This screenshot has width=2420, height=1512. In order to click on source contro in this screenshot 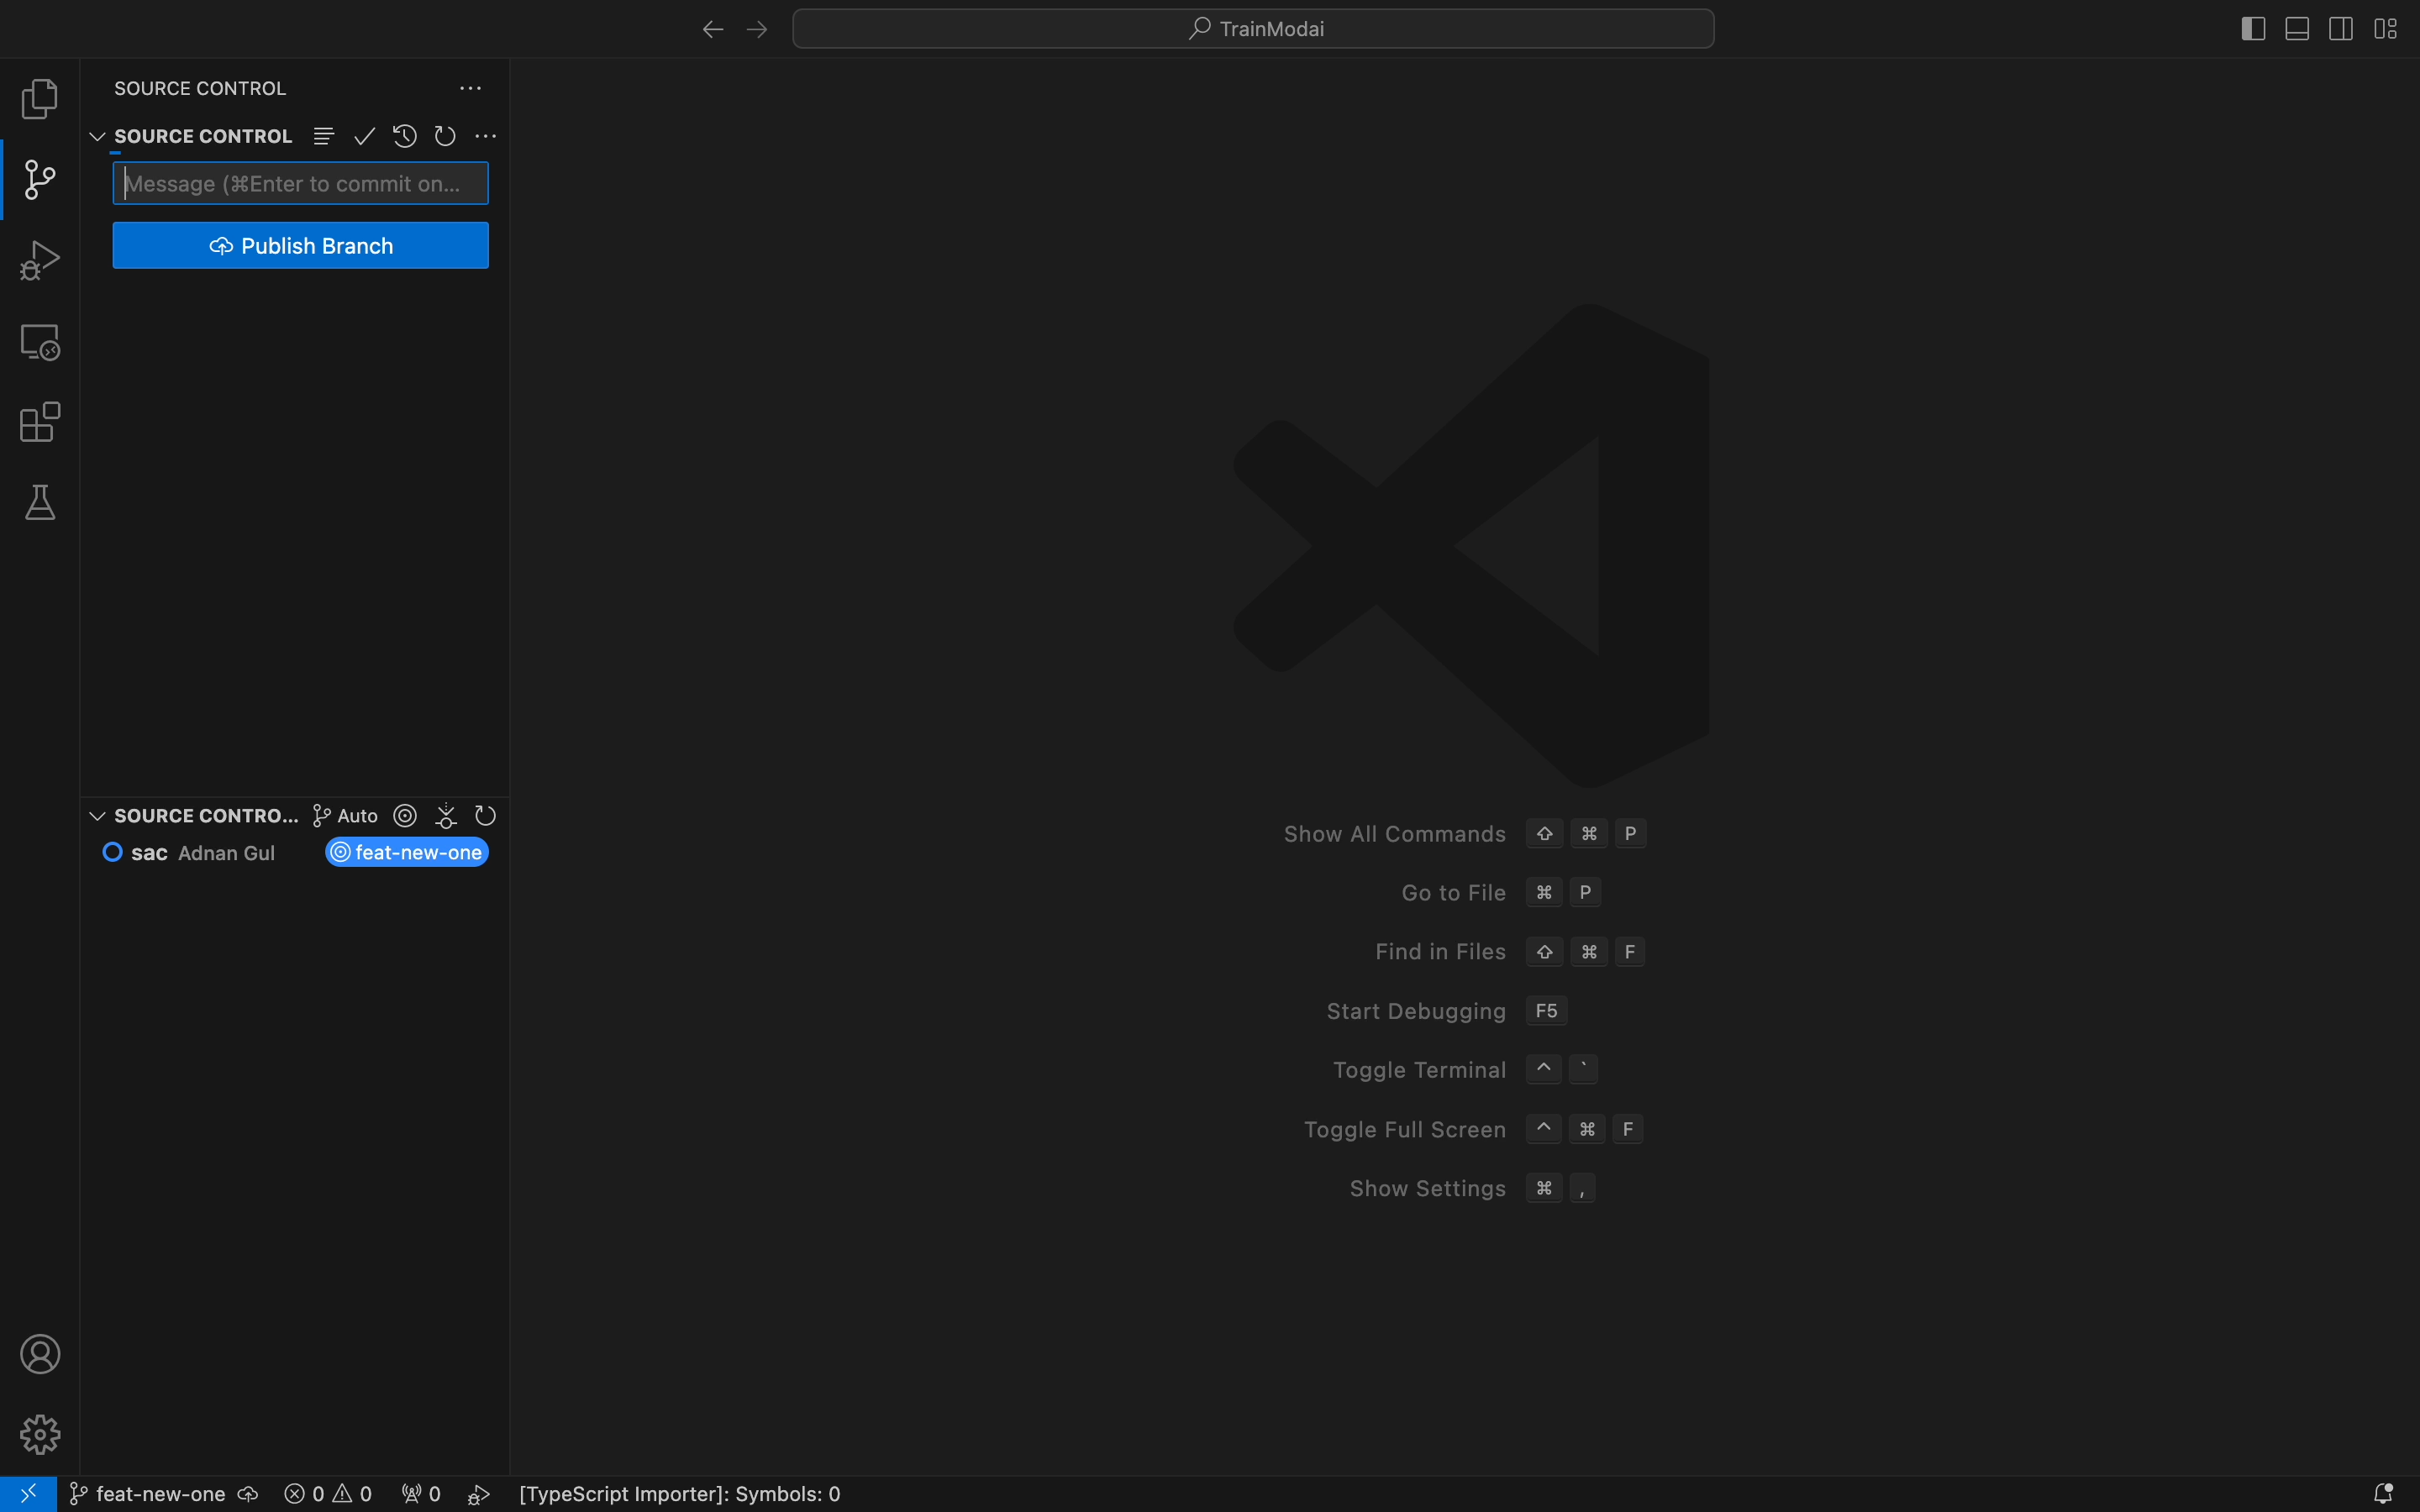, I will do `click(188, 815)`.